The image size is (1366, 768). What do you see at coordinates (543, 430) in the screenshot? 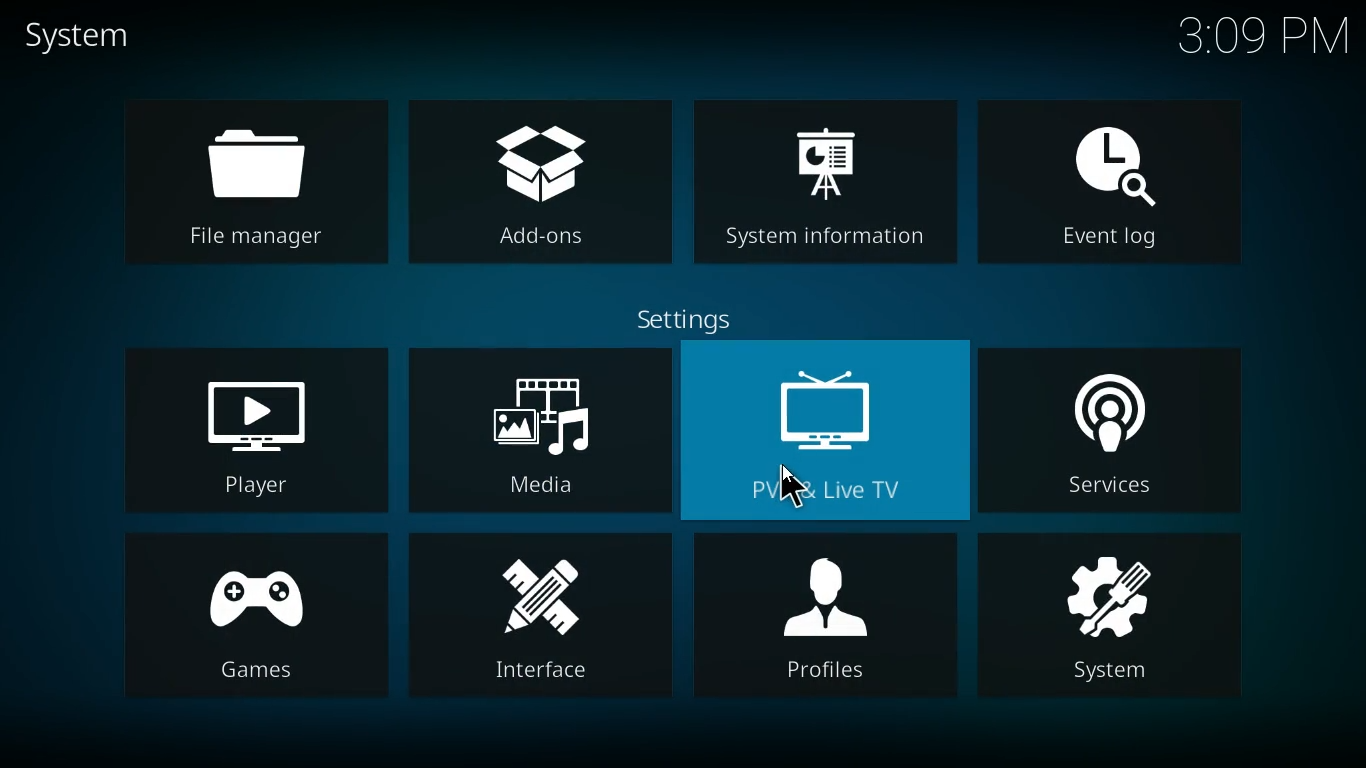
I see `media` at bounding box center [543, 430].